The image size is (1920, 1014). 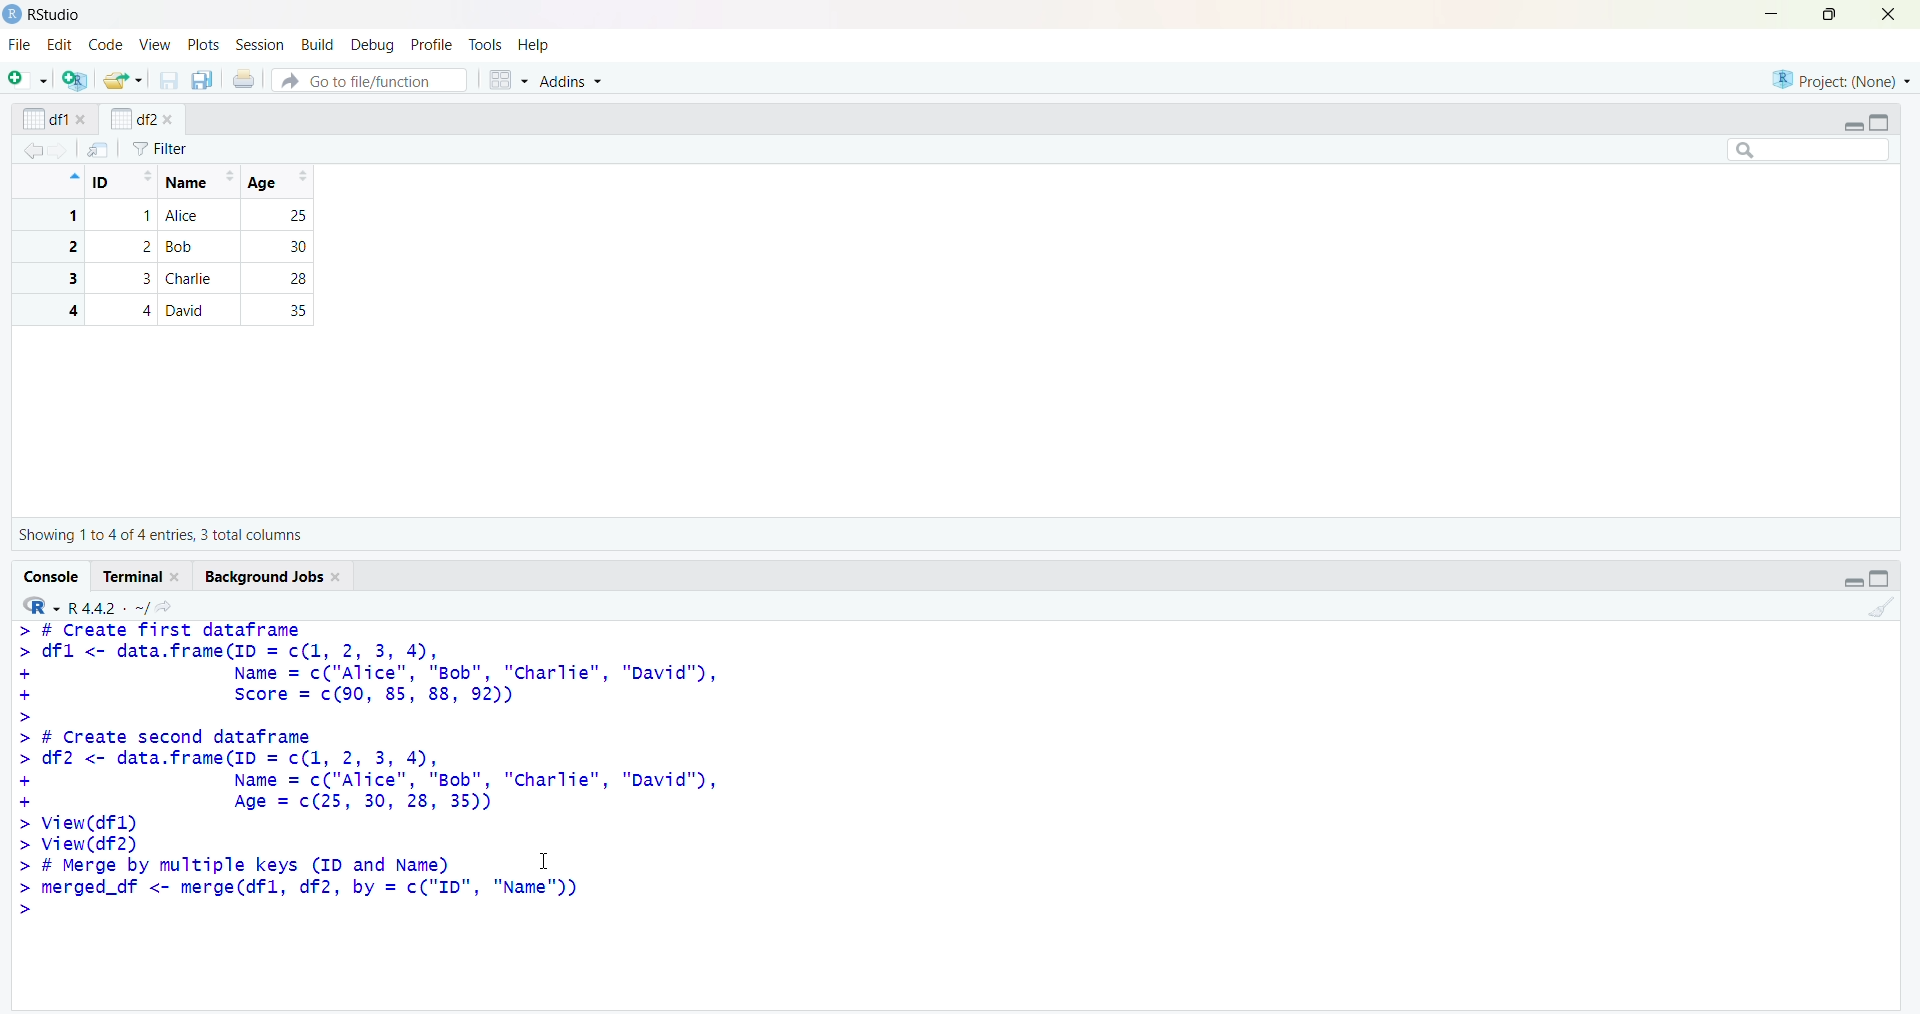 I want to click on project (none), so click(x=1841, y=79).